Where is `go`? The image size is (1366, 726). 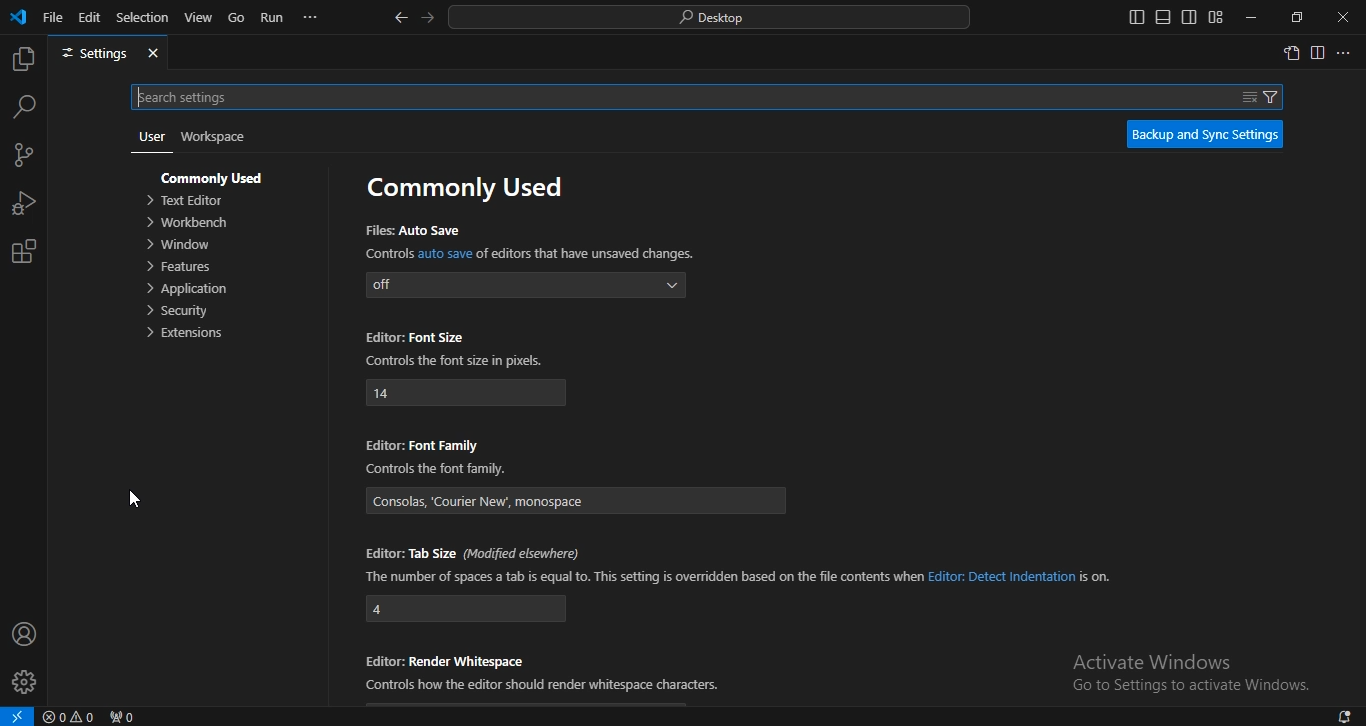
go is located at coordinates (237, 17).